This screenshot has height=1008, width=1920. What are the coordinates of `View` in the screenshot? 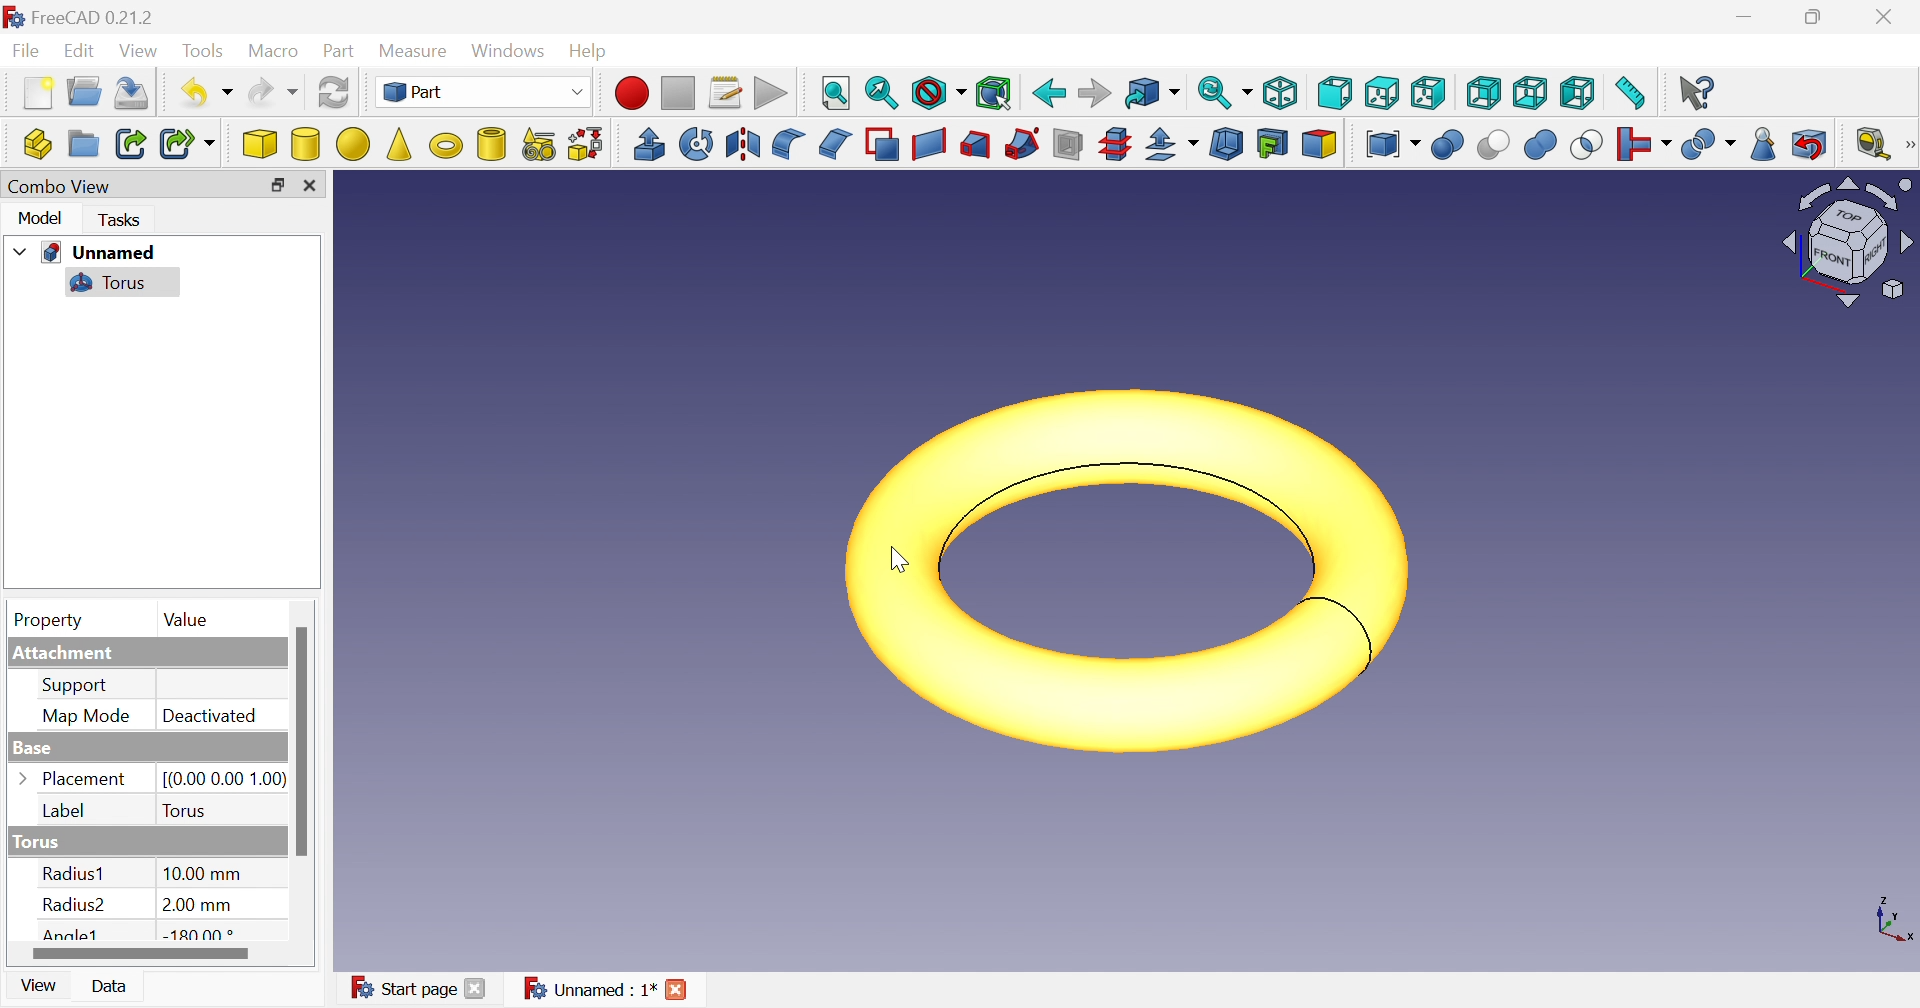 It's located at (140, 50).